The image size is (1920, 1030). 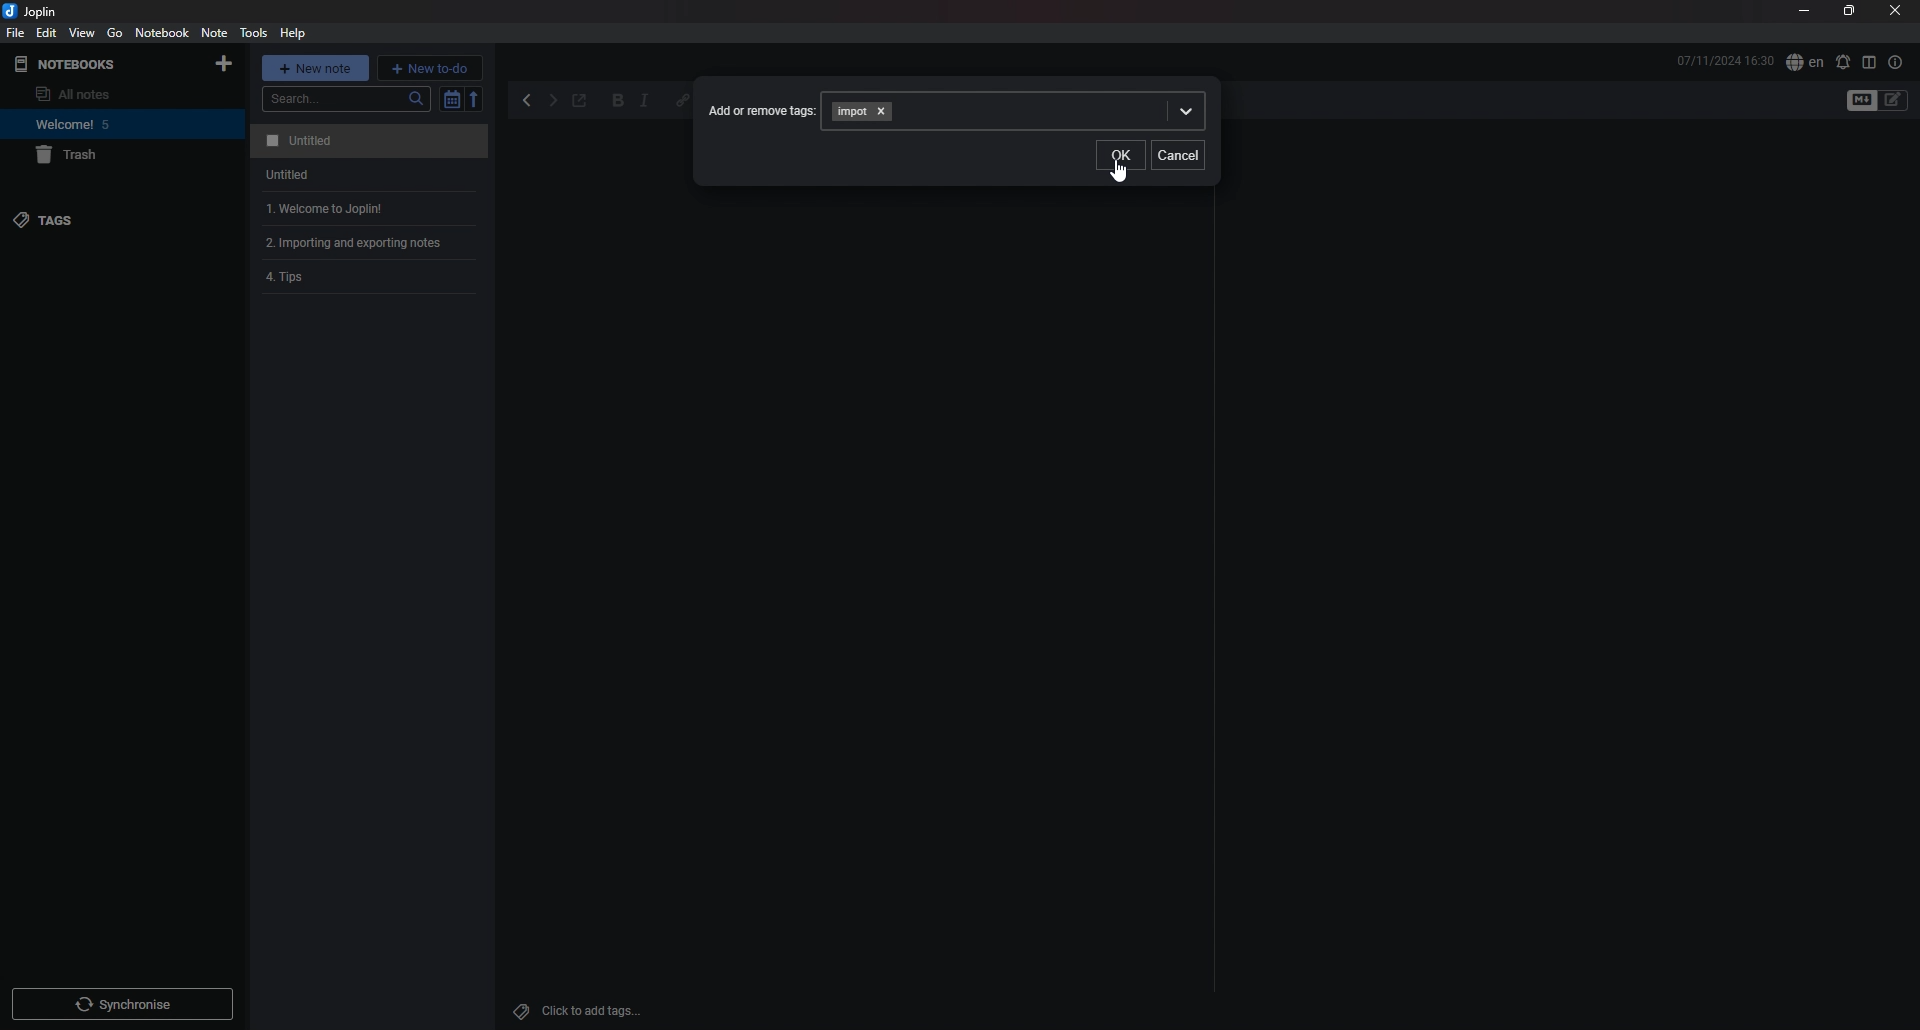 I want to click on add tags, so click(x=585, y=1011).